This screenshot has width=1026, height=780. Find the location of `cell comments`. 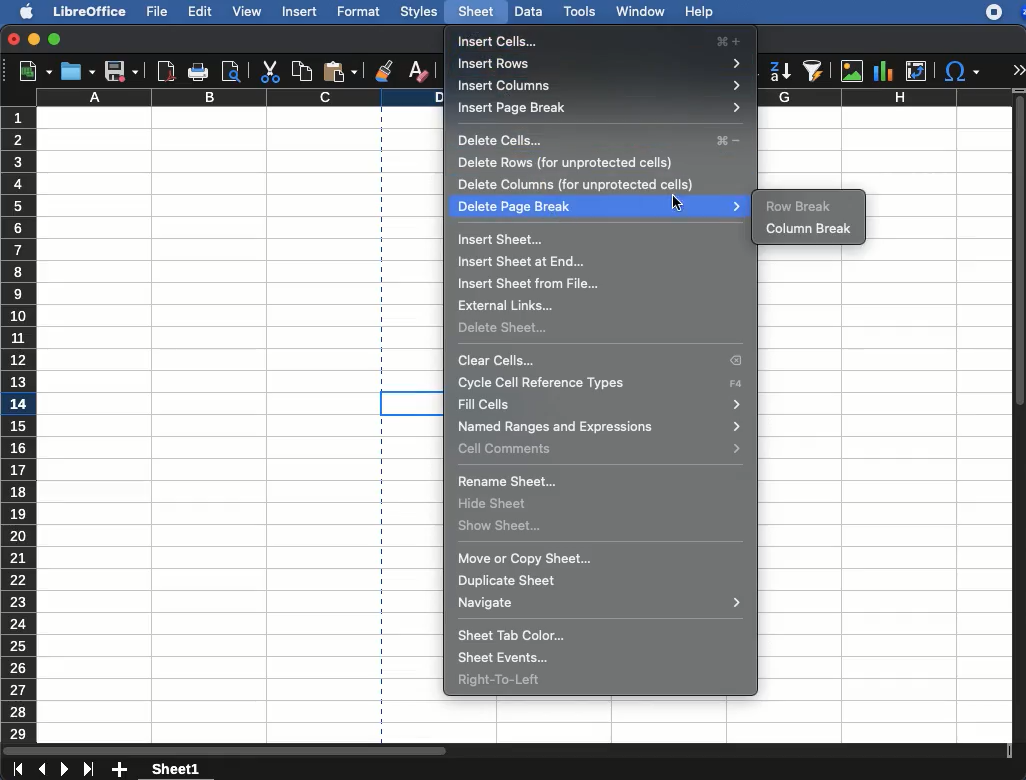

cell comments is located at coordinates (603, 448).